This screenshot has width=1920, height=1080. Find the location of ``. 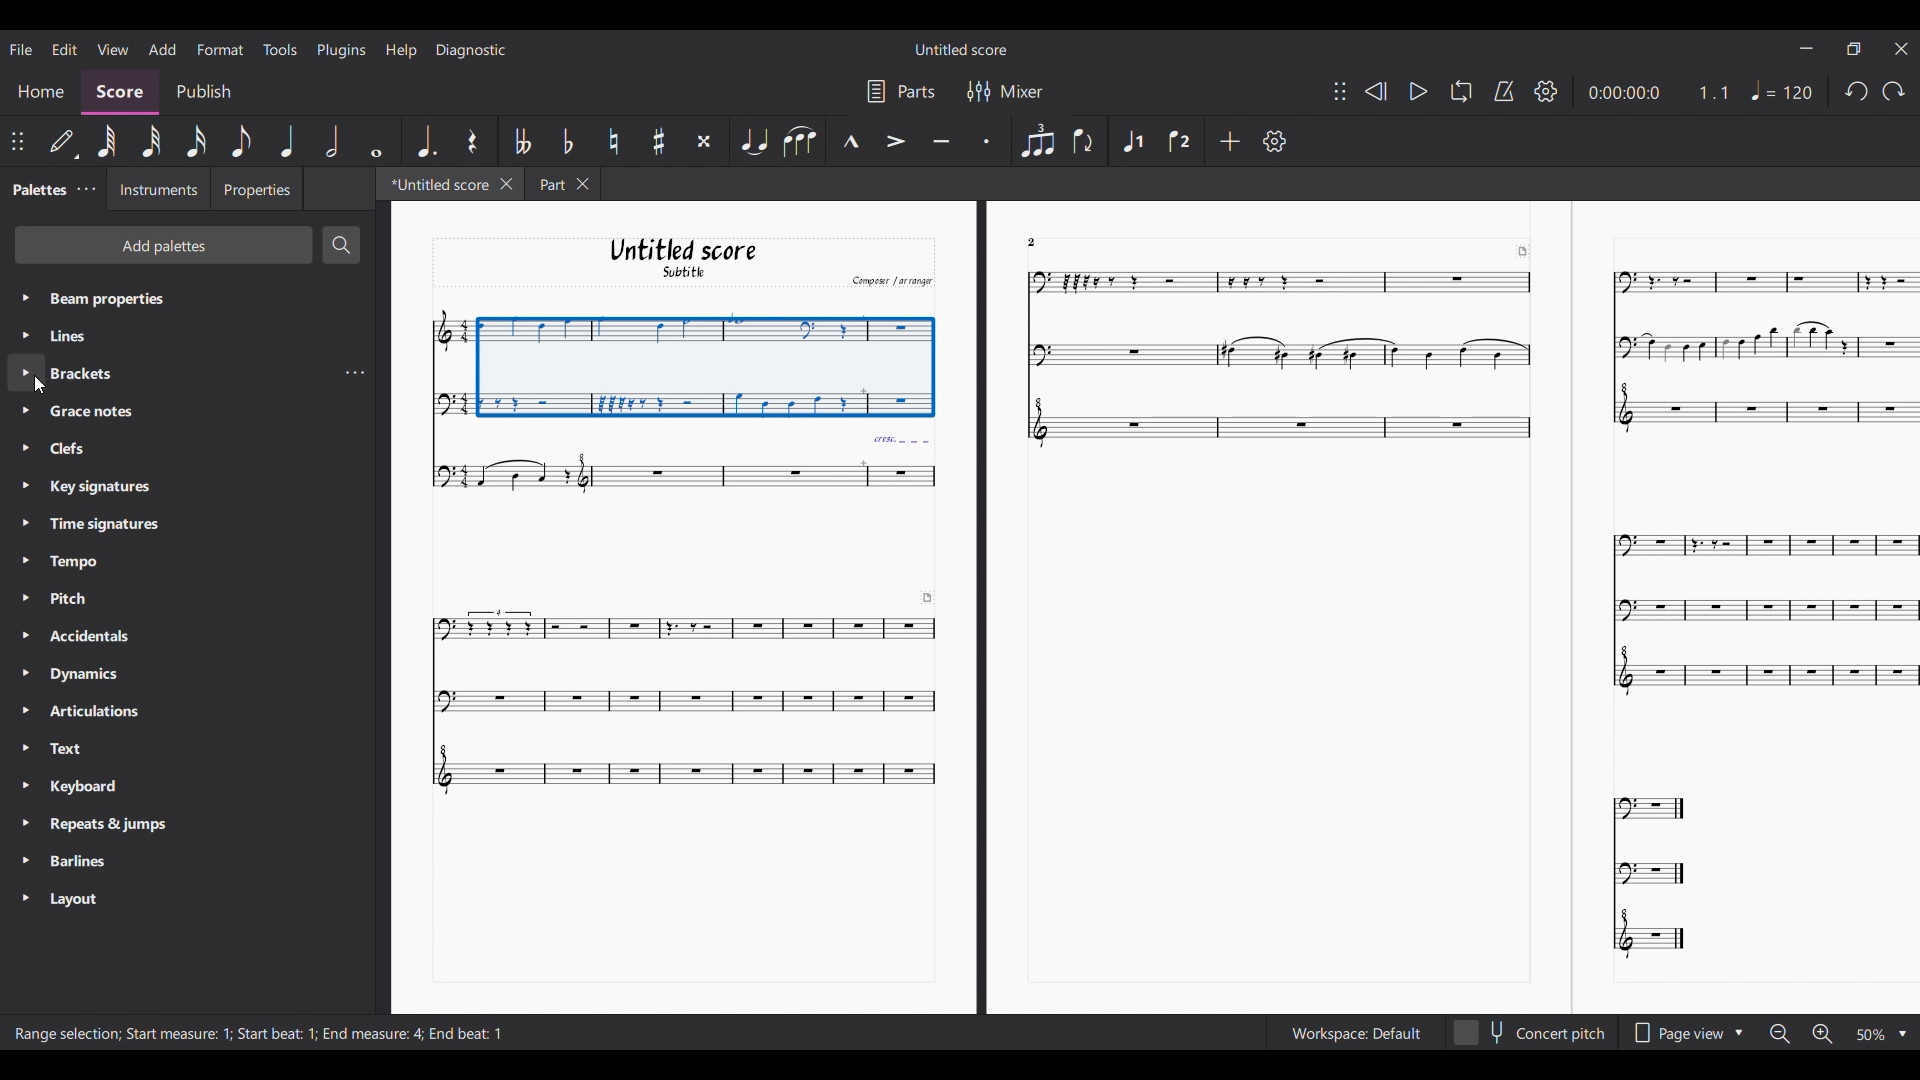

 is located at coordinates (688, 627).